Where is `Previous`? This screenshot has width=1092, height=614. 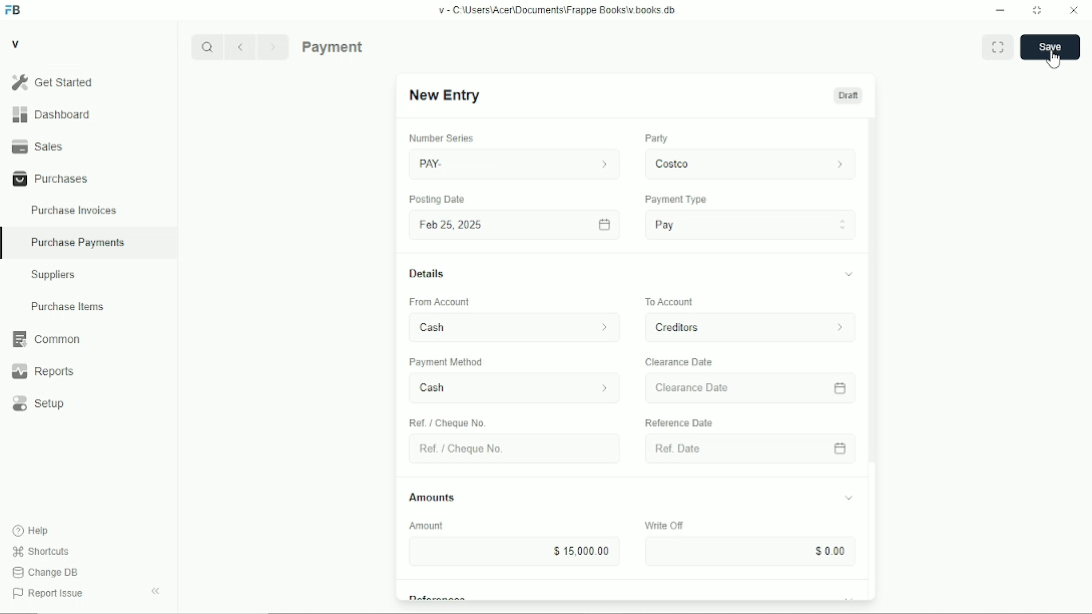 Previous is located at coordinates (240, 47).